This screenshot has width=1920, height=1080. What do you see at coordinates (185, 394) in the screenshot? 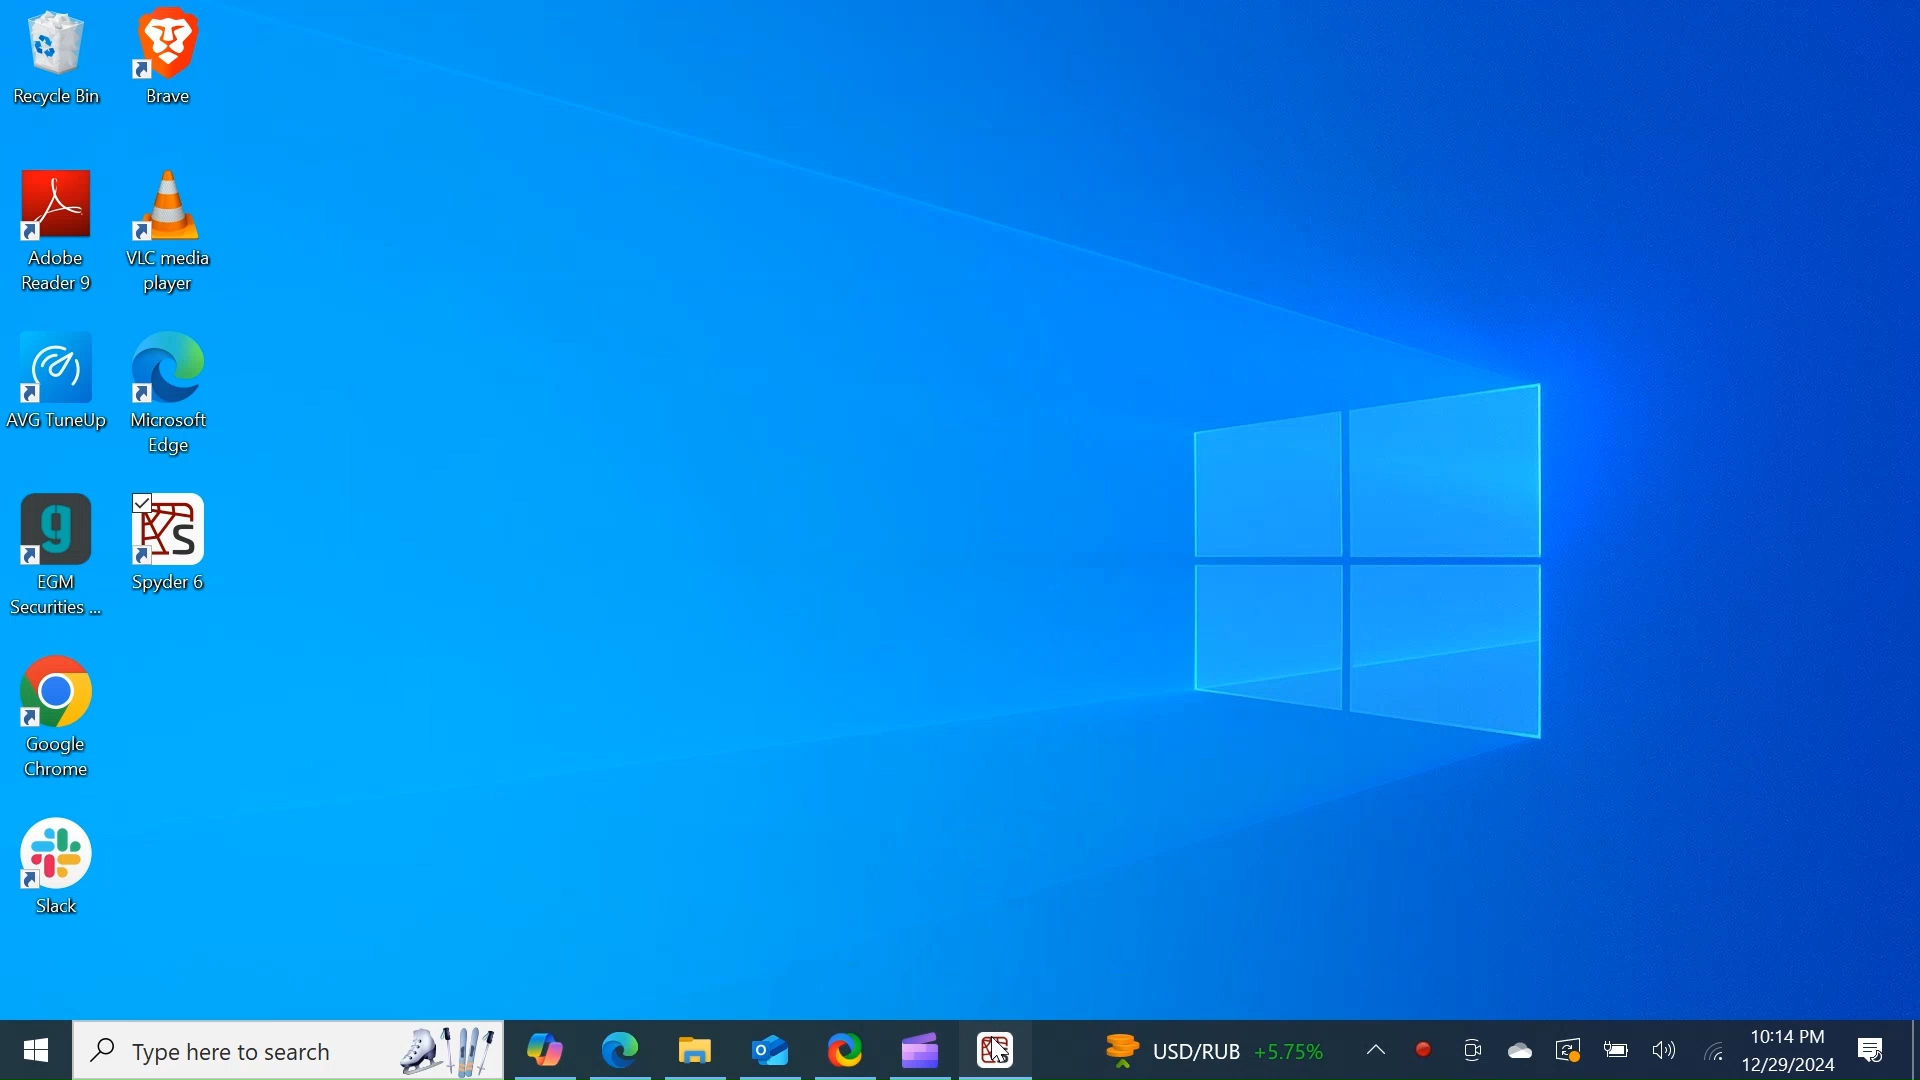
I see `Microsoft Edge Desktop Icon` at bounding box center [185, 394].